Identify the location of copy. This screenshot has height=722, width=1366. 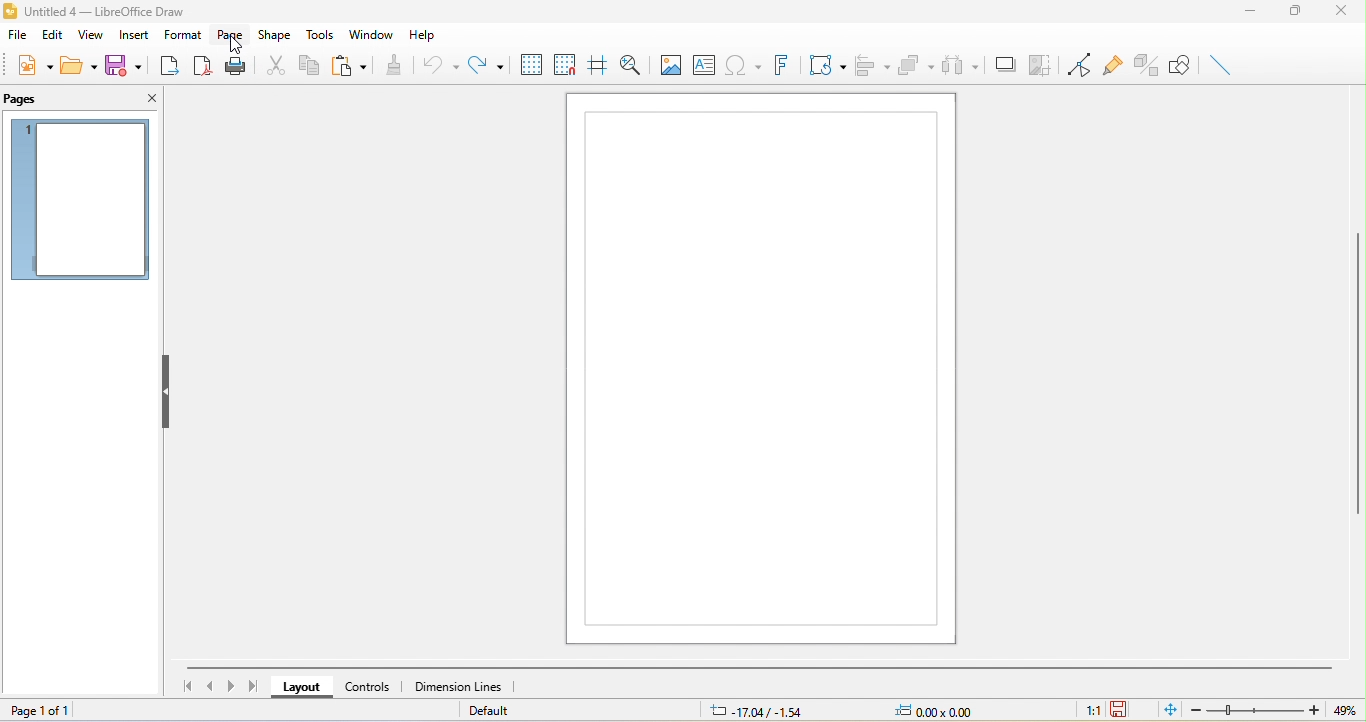
(308, 63).